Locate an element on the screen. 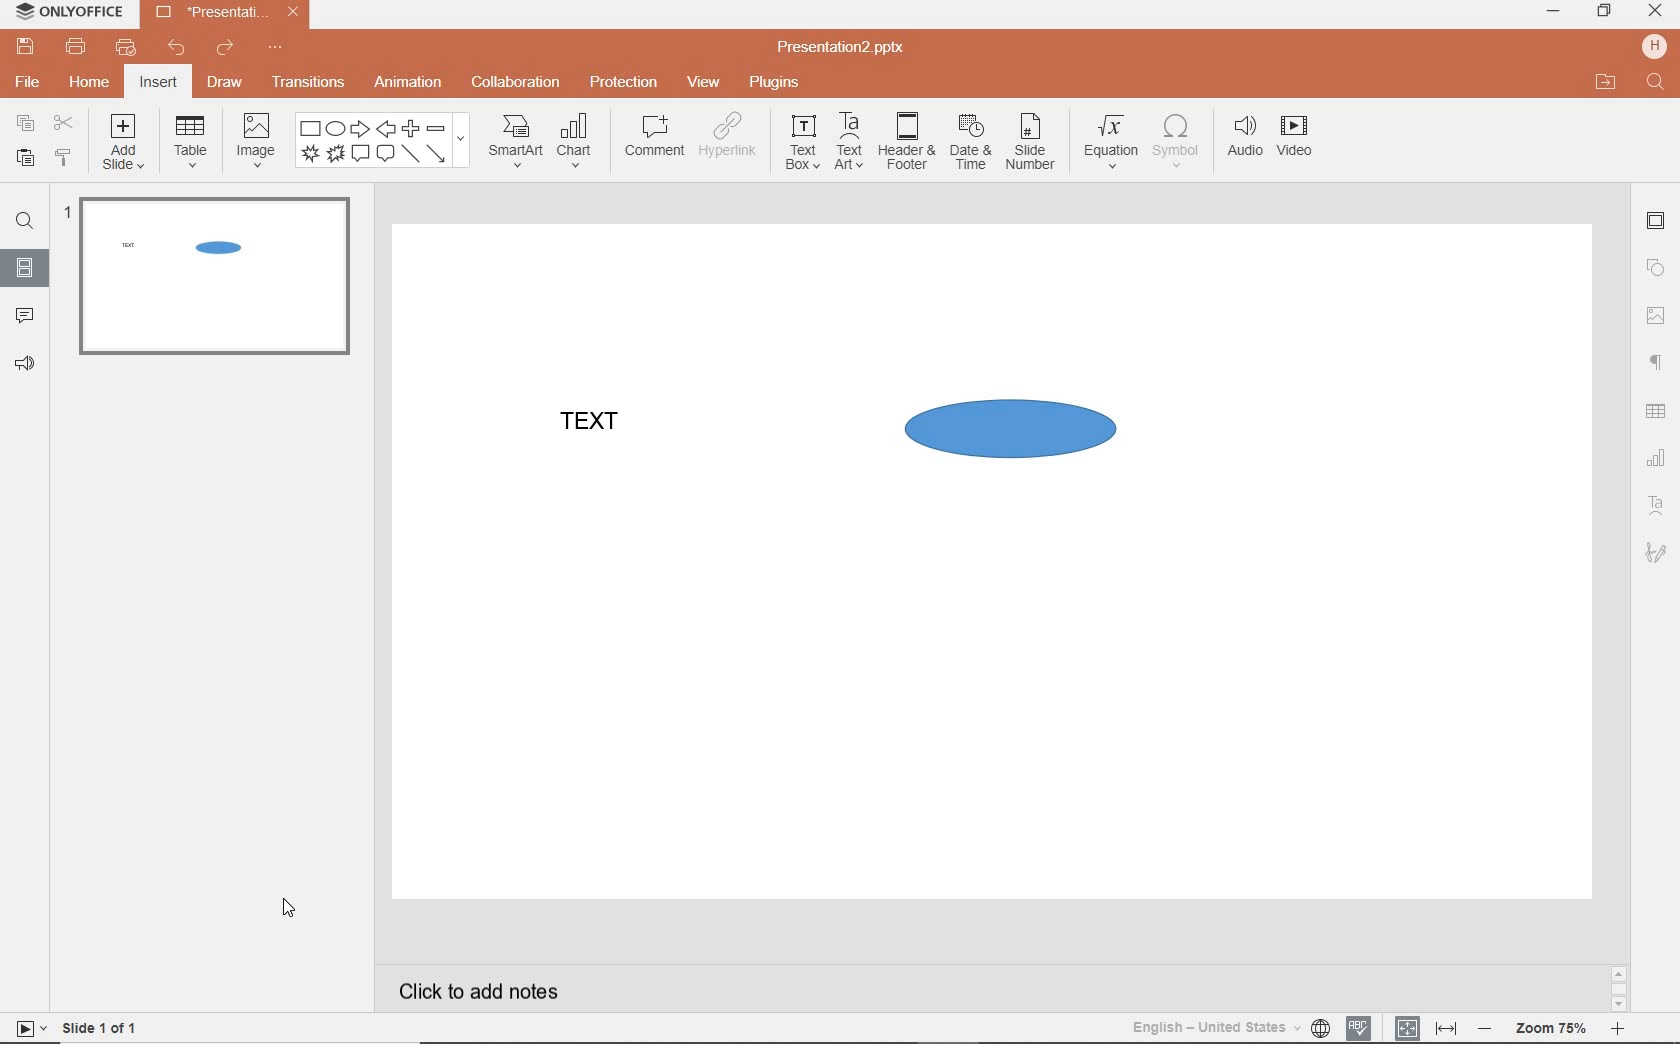 This screenshot has height=1044, width=1680. cursor is located at coordinates (291, 911).